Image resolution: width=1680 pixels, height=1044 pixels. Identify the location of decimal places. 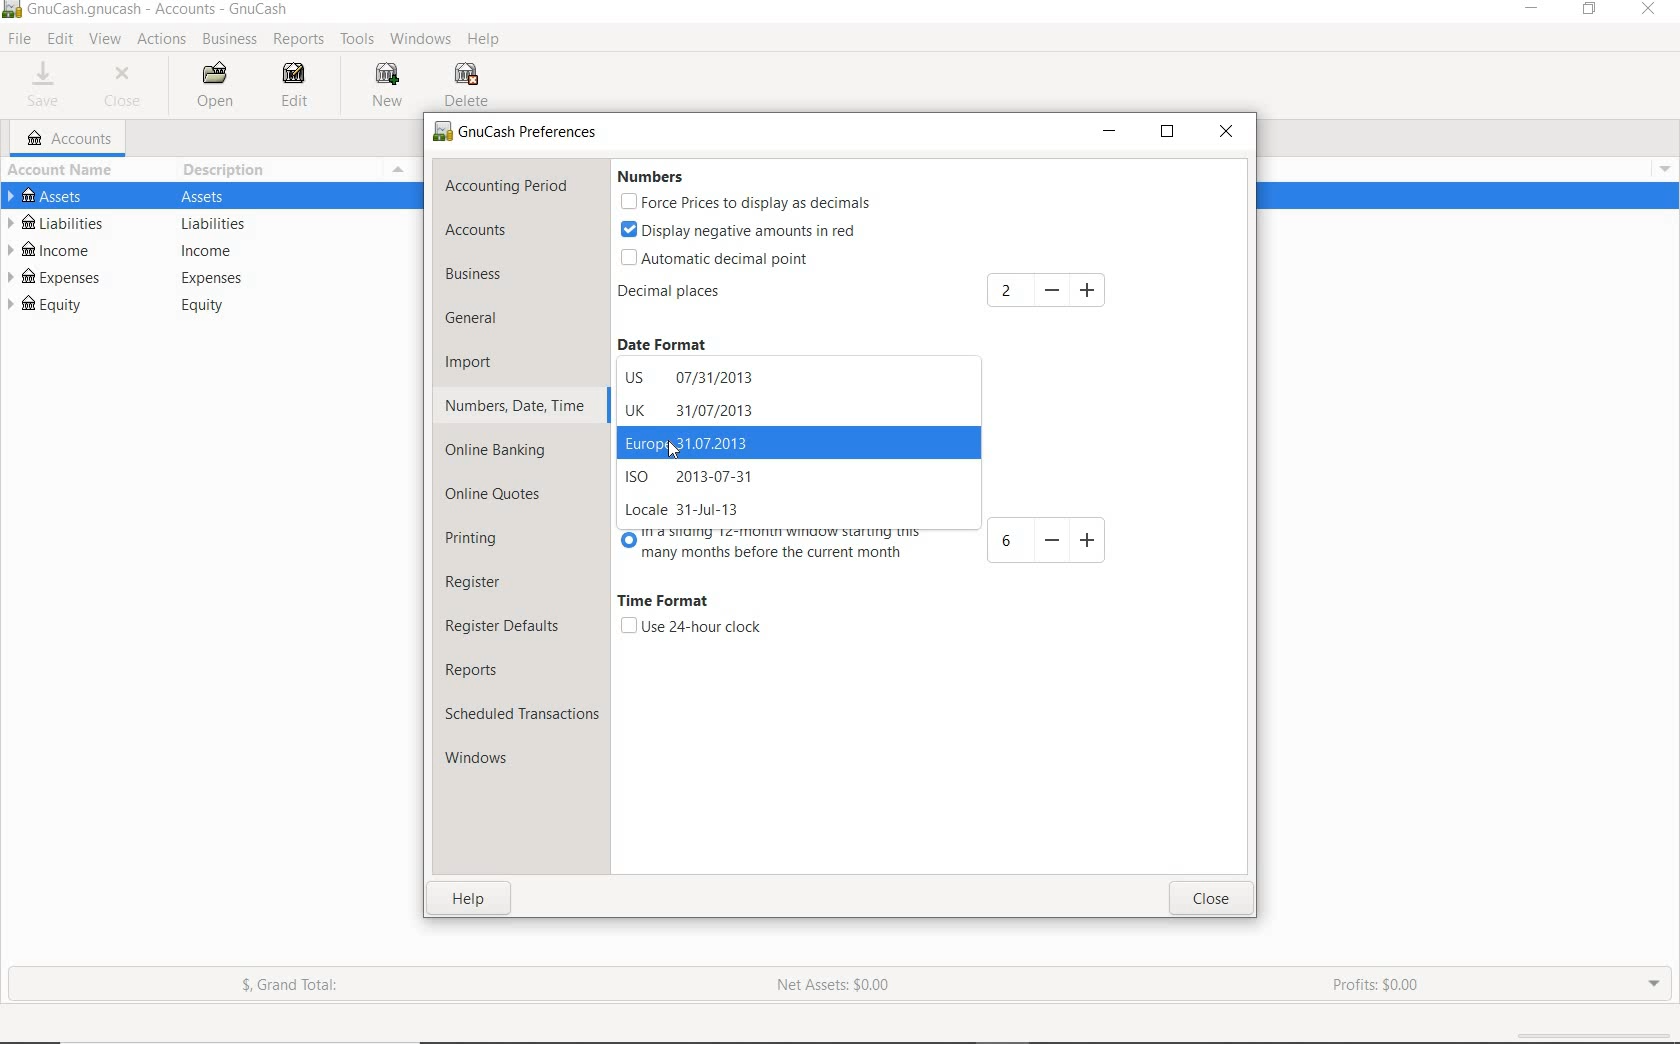
(701, 295).